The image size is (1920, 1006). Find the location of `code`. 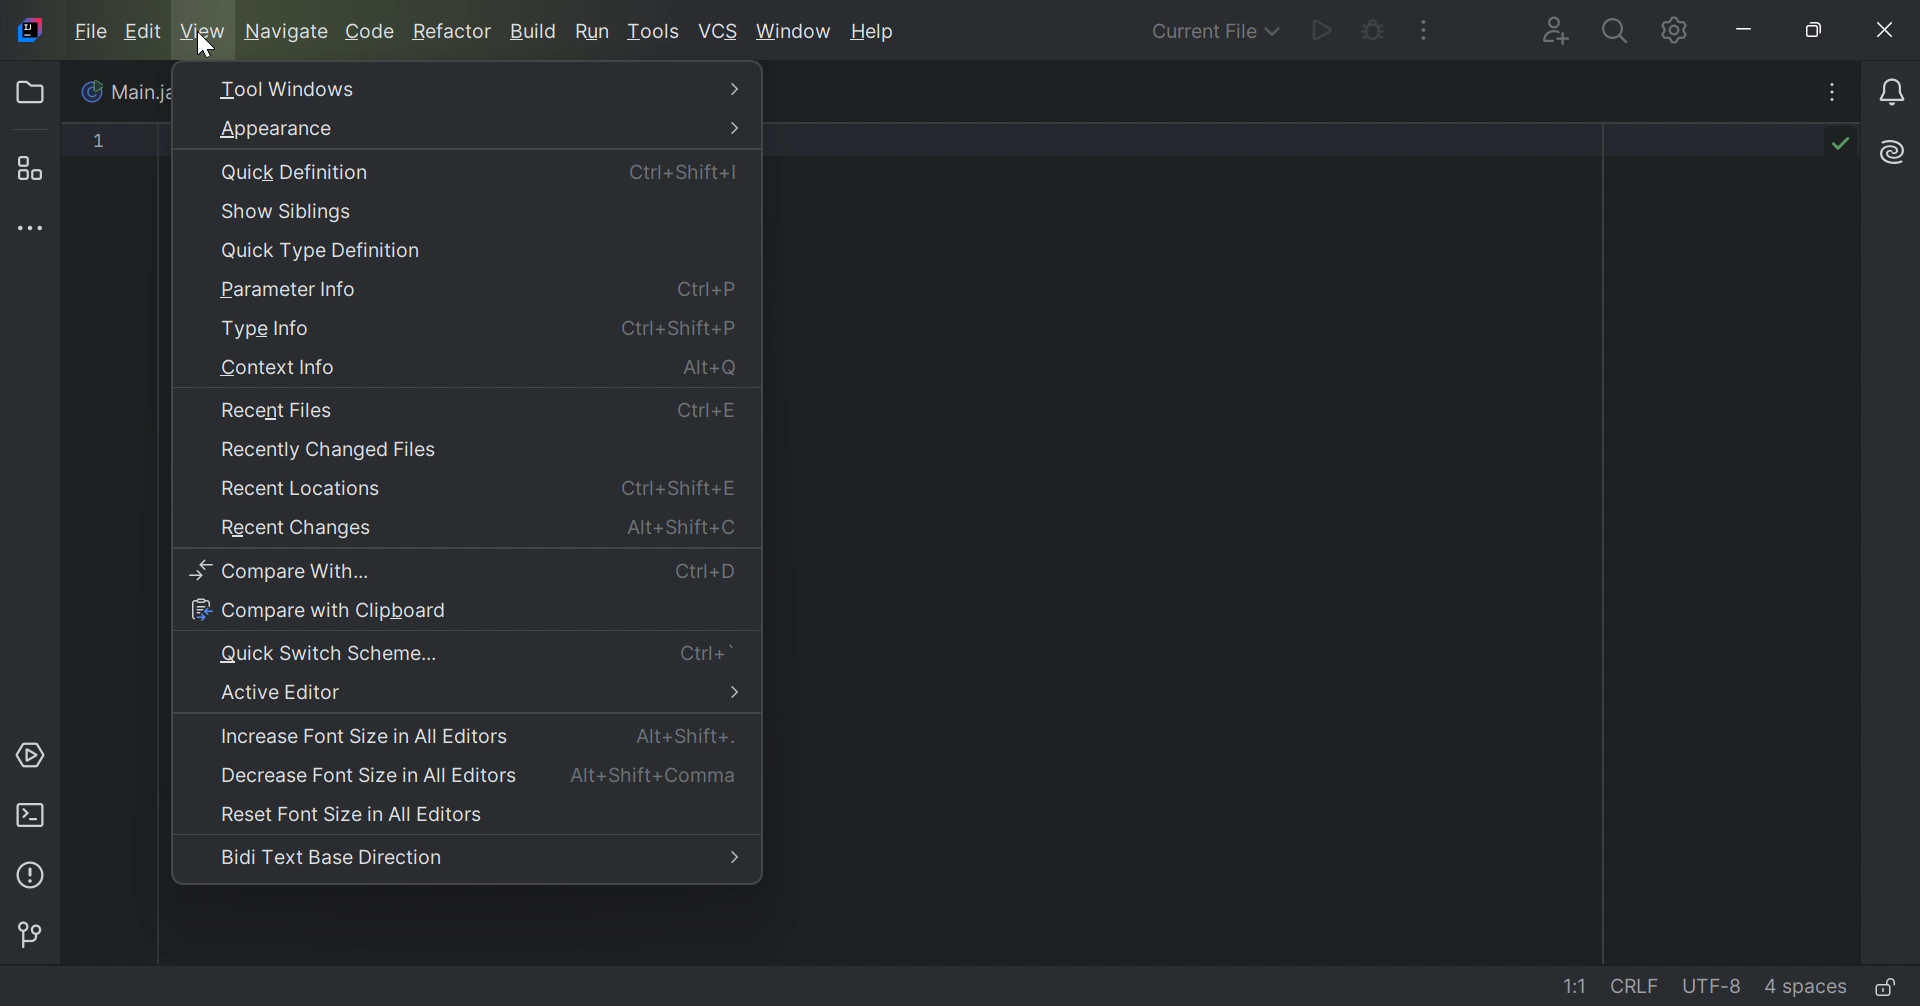

code is located at coordinates (369, 34).